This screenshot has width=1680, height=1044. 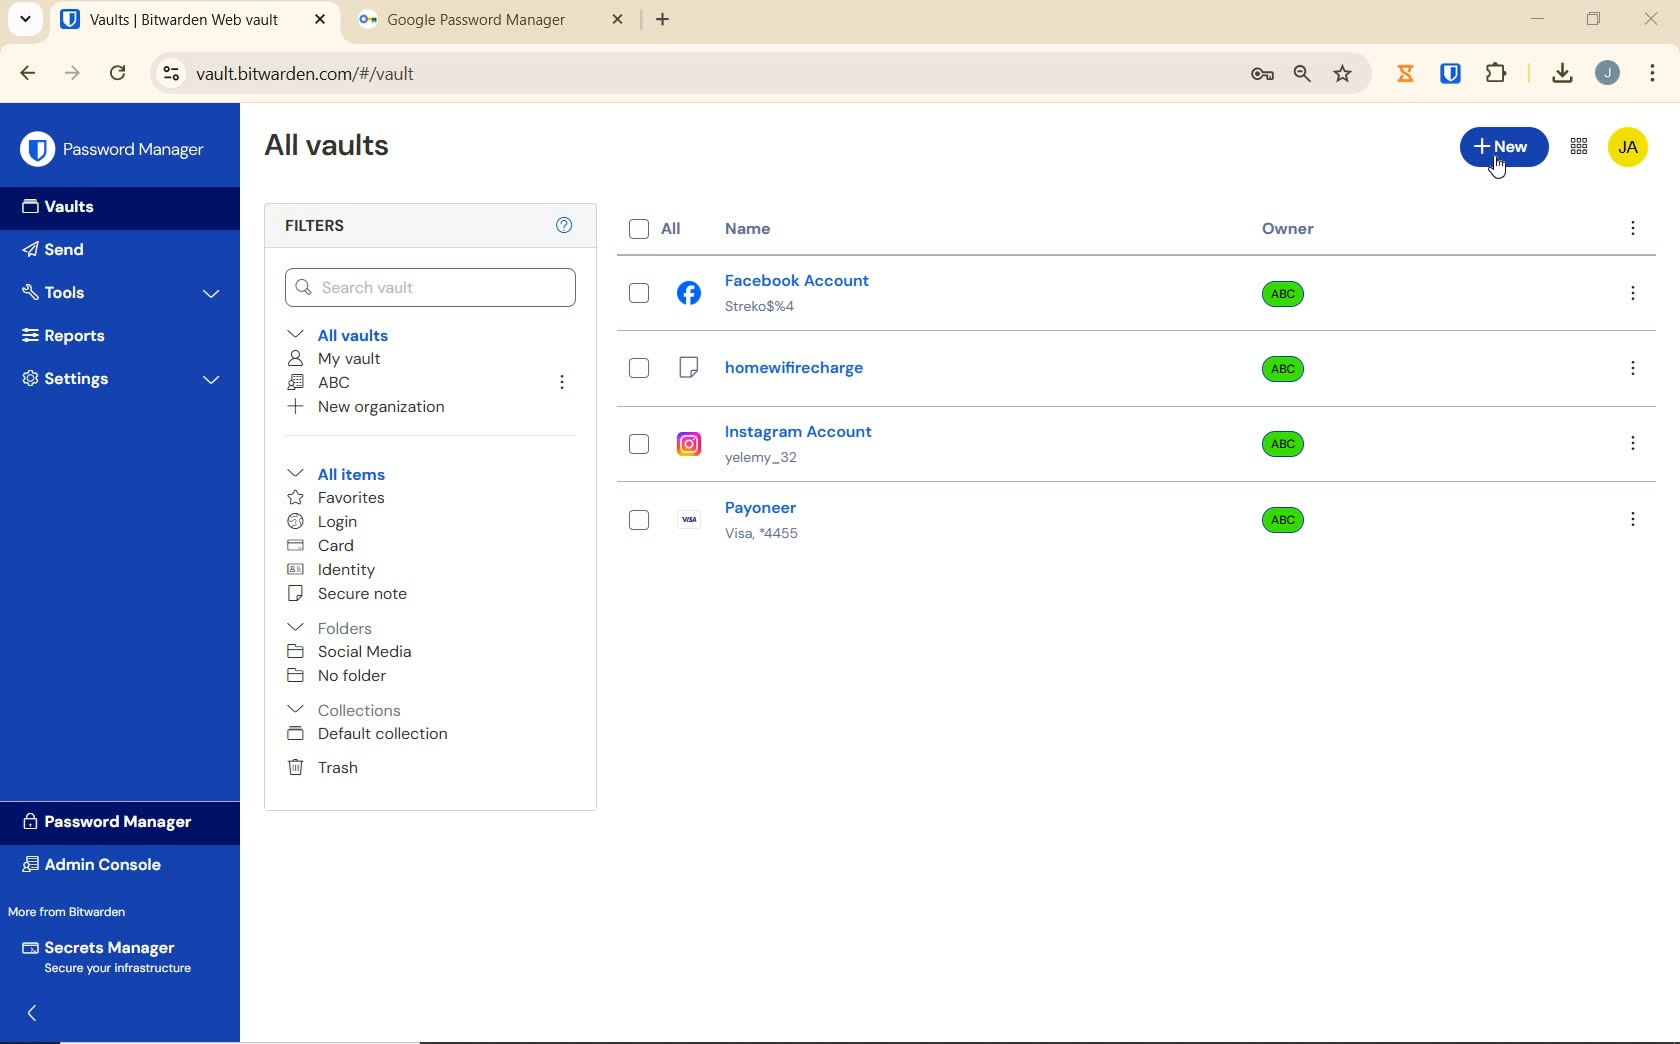 I want to click on check box, so click(x=635, y=296).